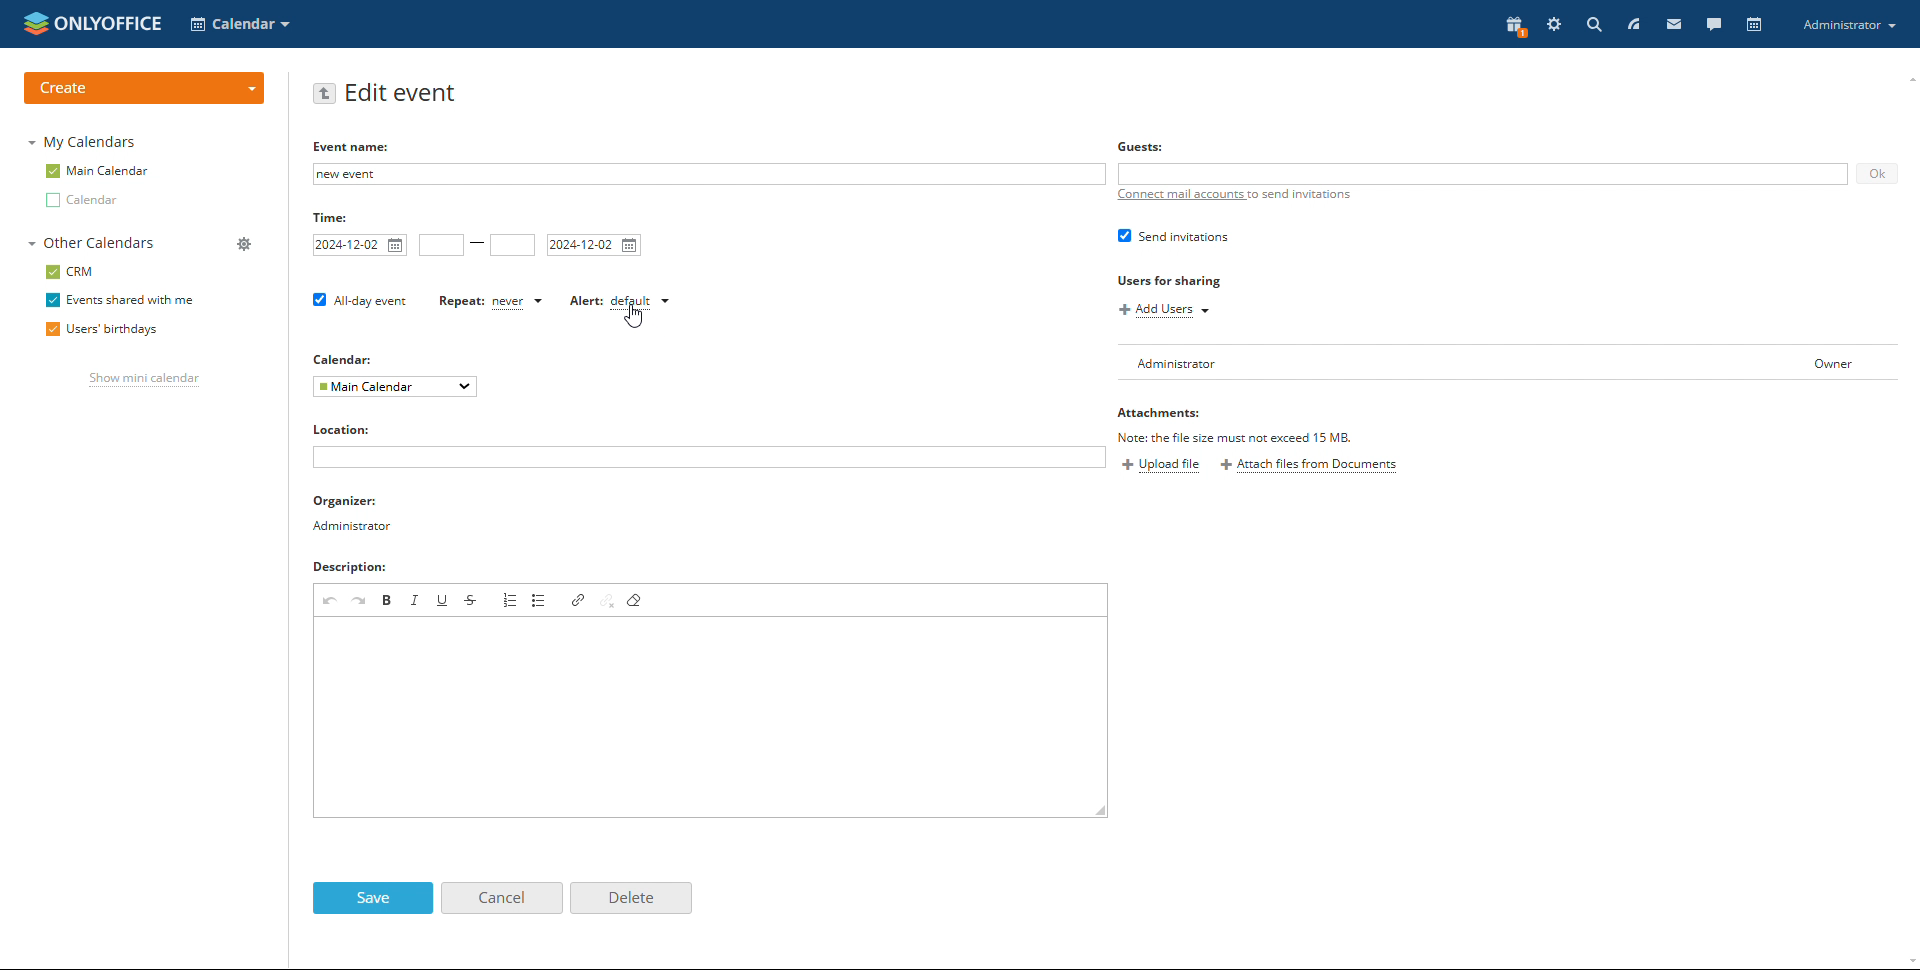  Describe the element at coordinates (240, 25) in the screenshot. I see `select application` at that location.